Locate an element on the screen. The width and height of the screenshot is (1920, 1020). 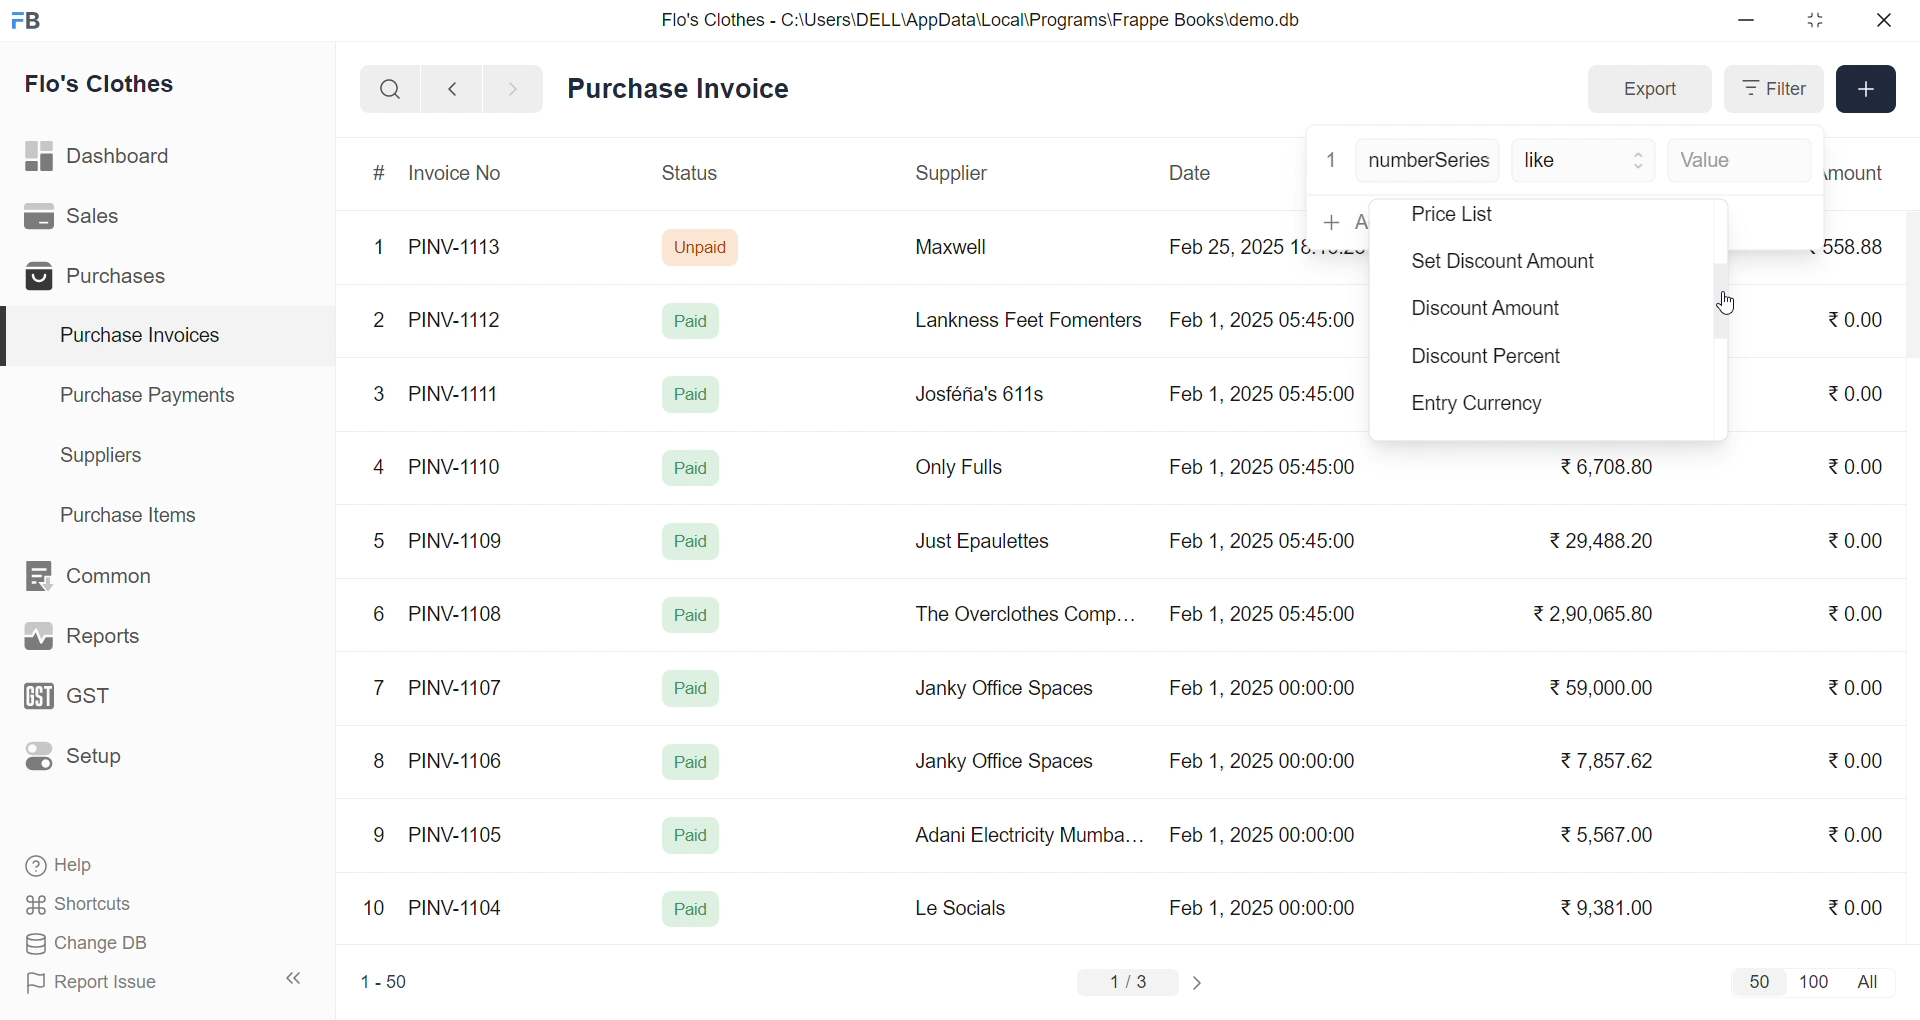
PINV-1106 is located at coordinates (463, 761).